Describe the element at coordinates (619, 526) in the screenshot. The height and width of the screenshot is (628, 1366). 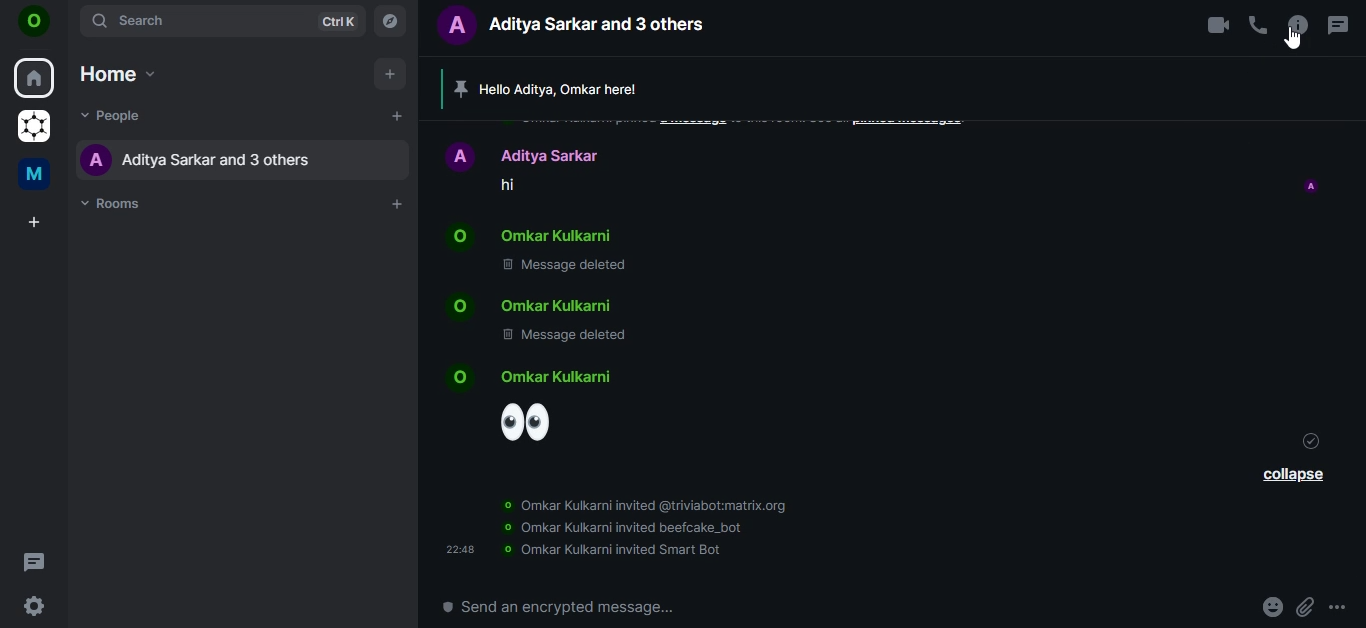
I see `information about invited bots` at that location.